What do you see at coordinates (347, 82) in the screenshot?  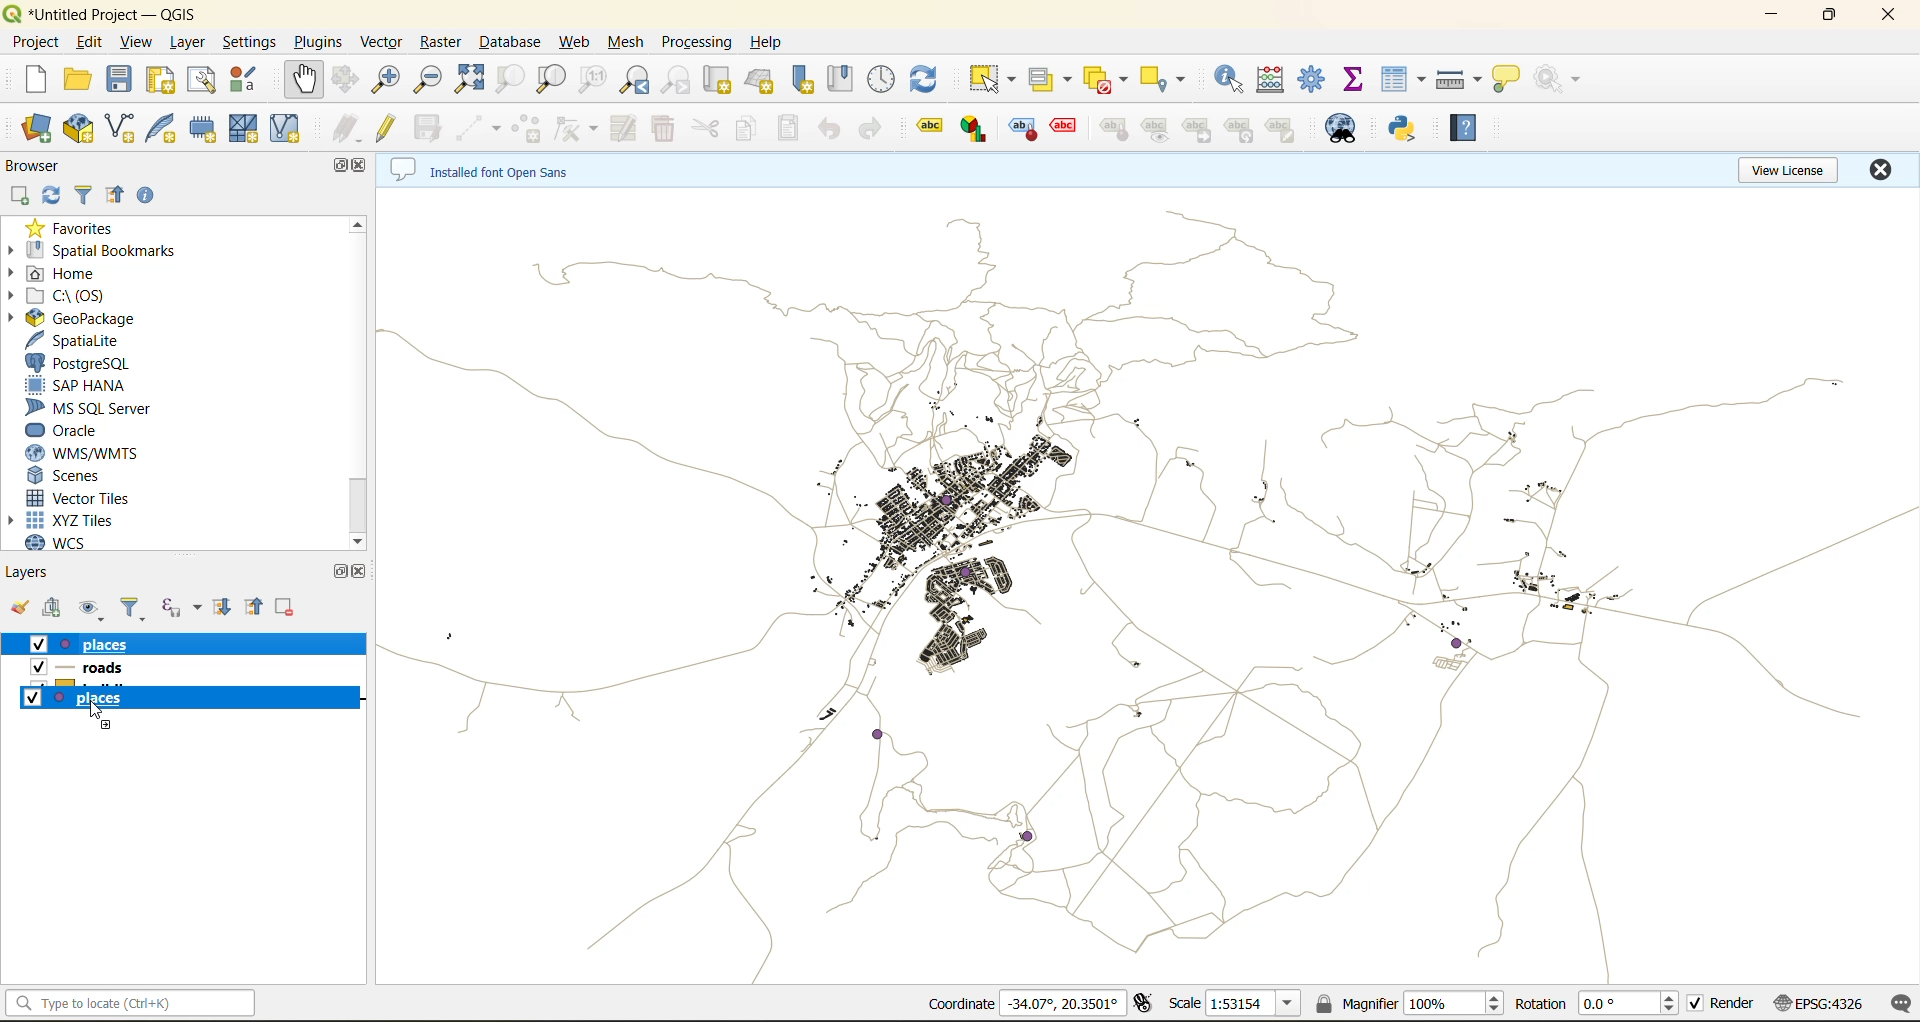 I see `pan to selection` at bounding box center [347, 82].